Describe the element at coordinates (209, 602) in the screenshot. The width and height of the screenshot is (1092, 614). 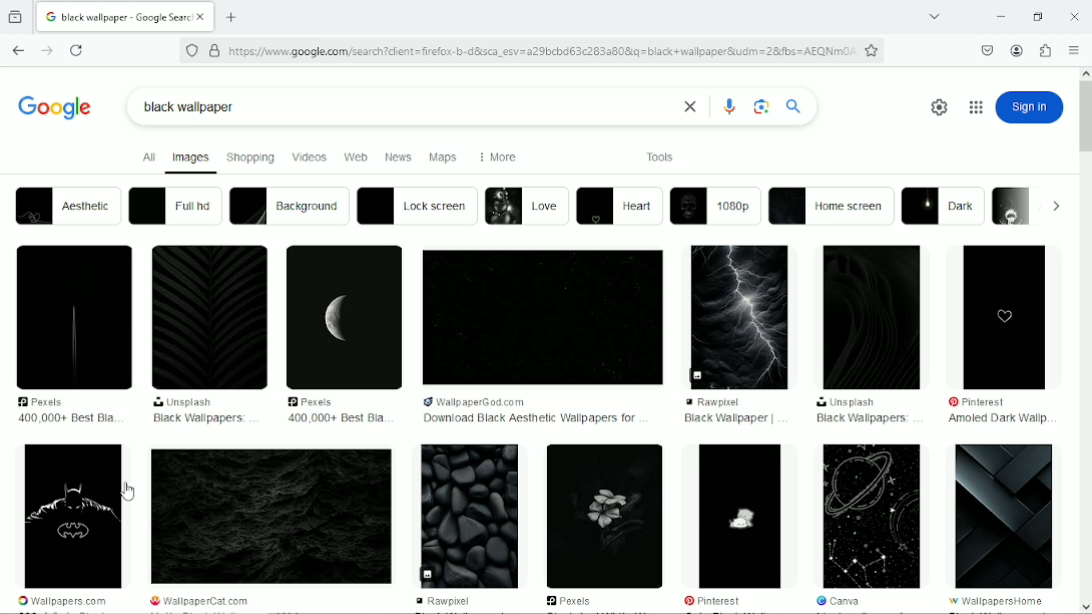
I see `wallpapercat.com` at that location.